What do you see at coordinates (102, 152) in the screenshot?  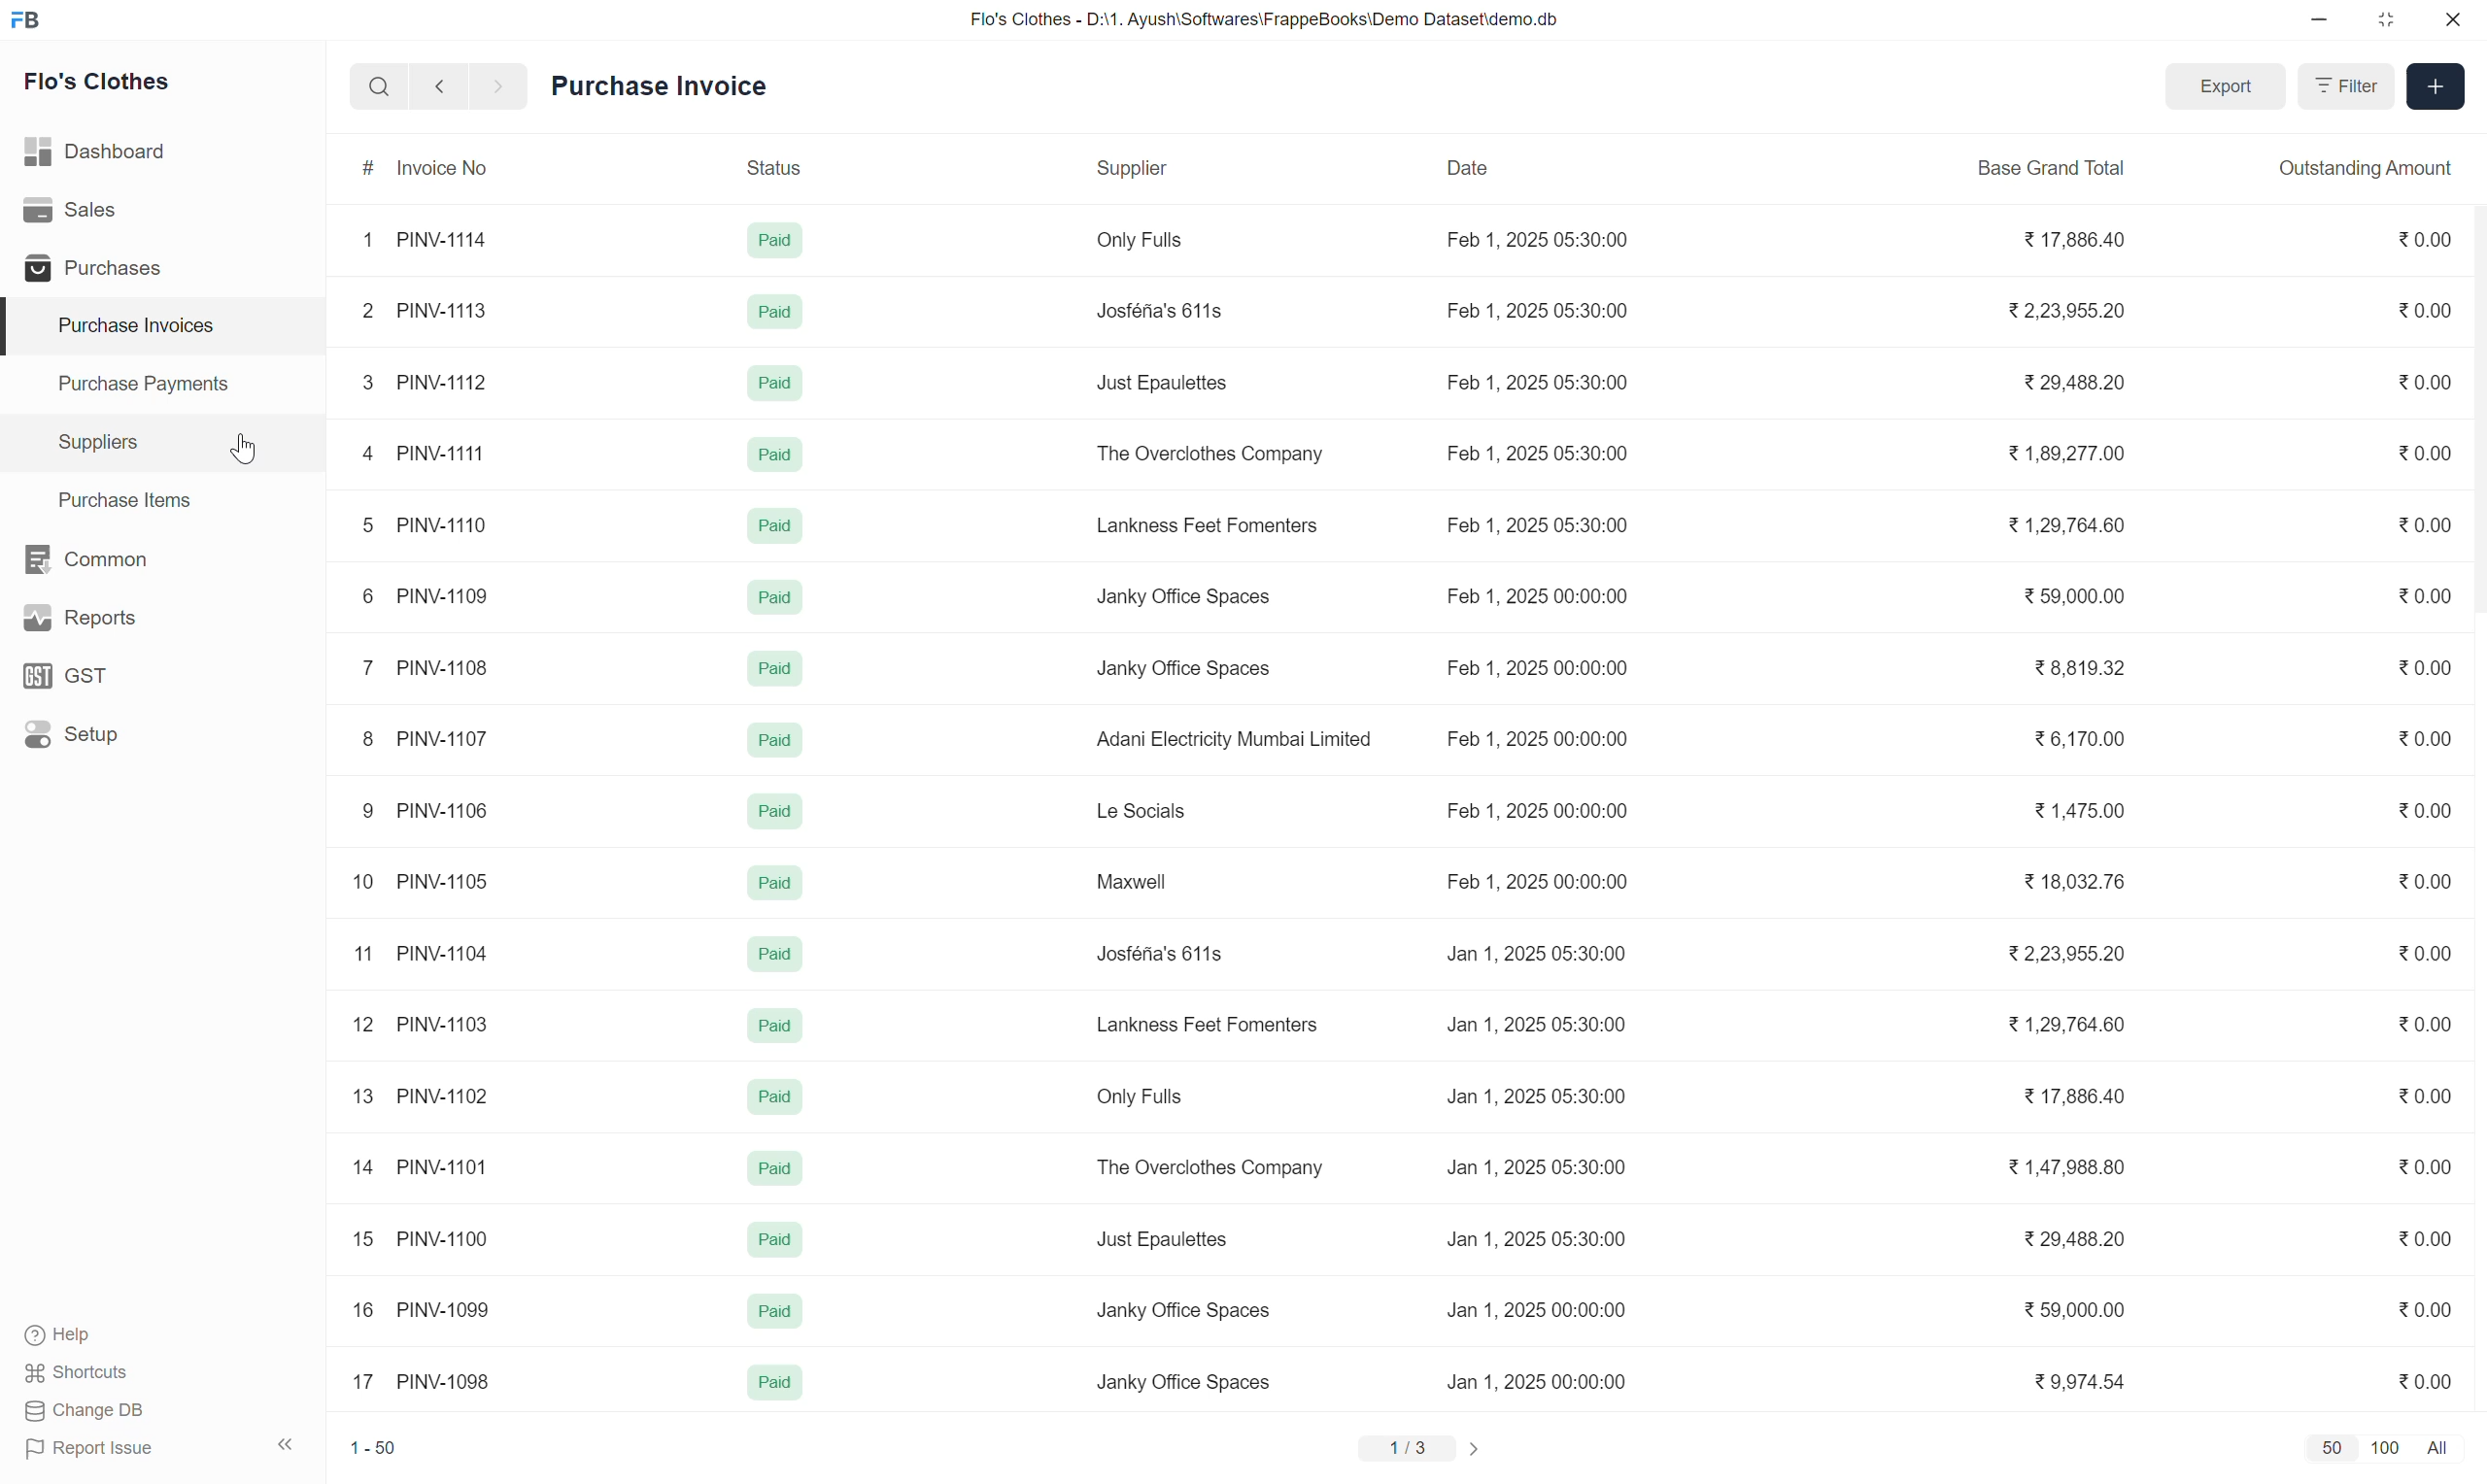 I see `Dashboard` at bounding box center [102, 152].